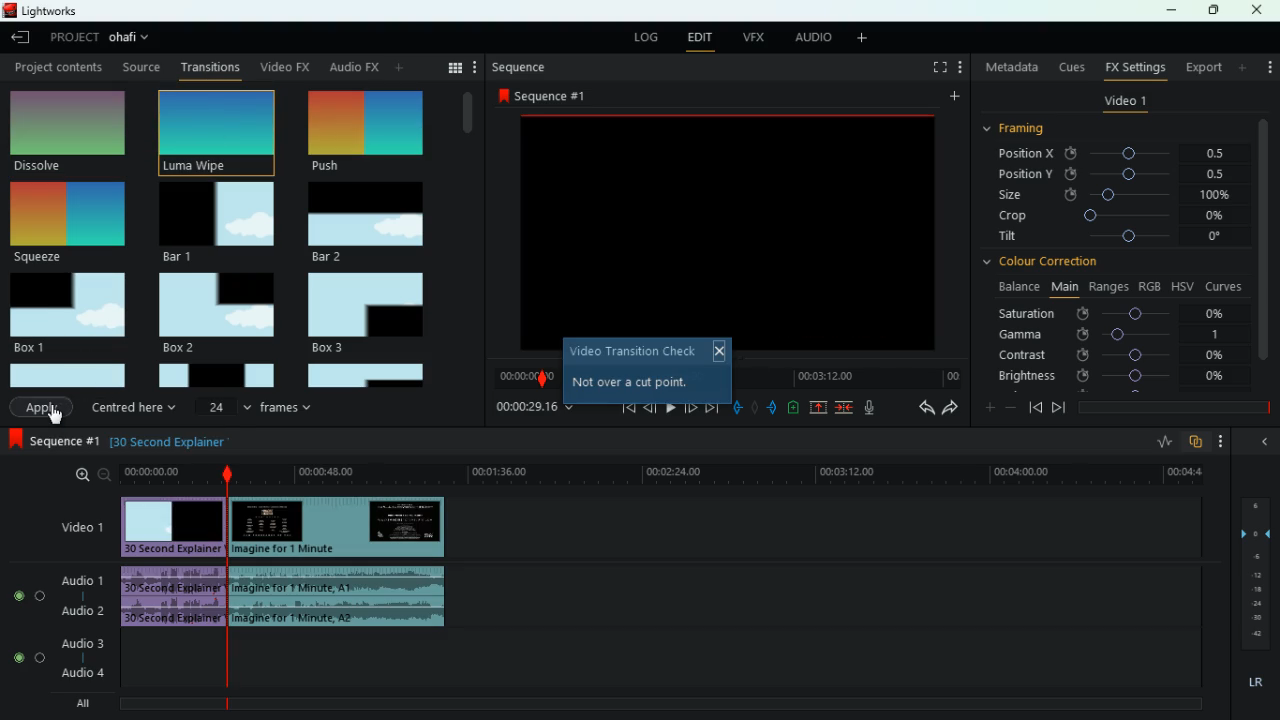 The height and width of the screenshot is (720, 1280). Describe the element at coordinates (950, 409) in the screenshot. I see `forward` at that location.